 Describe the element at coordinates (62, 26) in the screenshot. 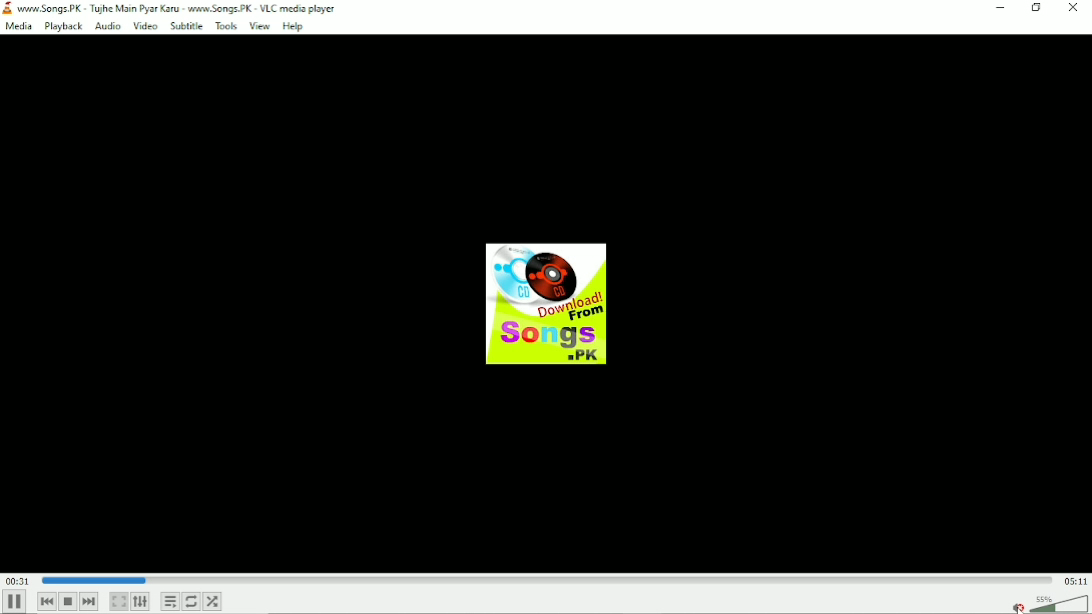

I see `Playback` at that location.